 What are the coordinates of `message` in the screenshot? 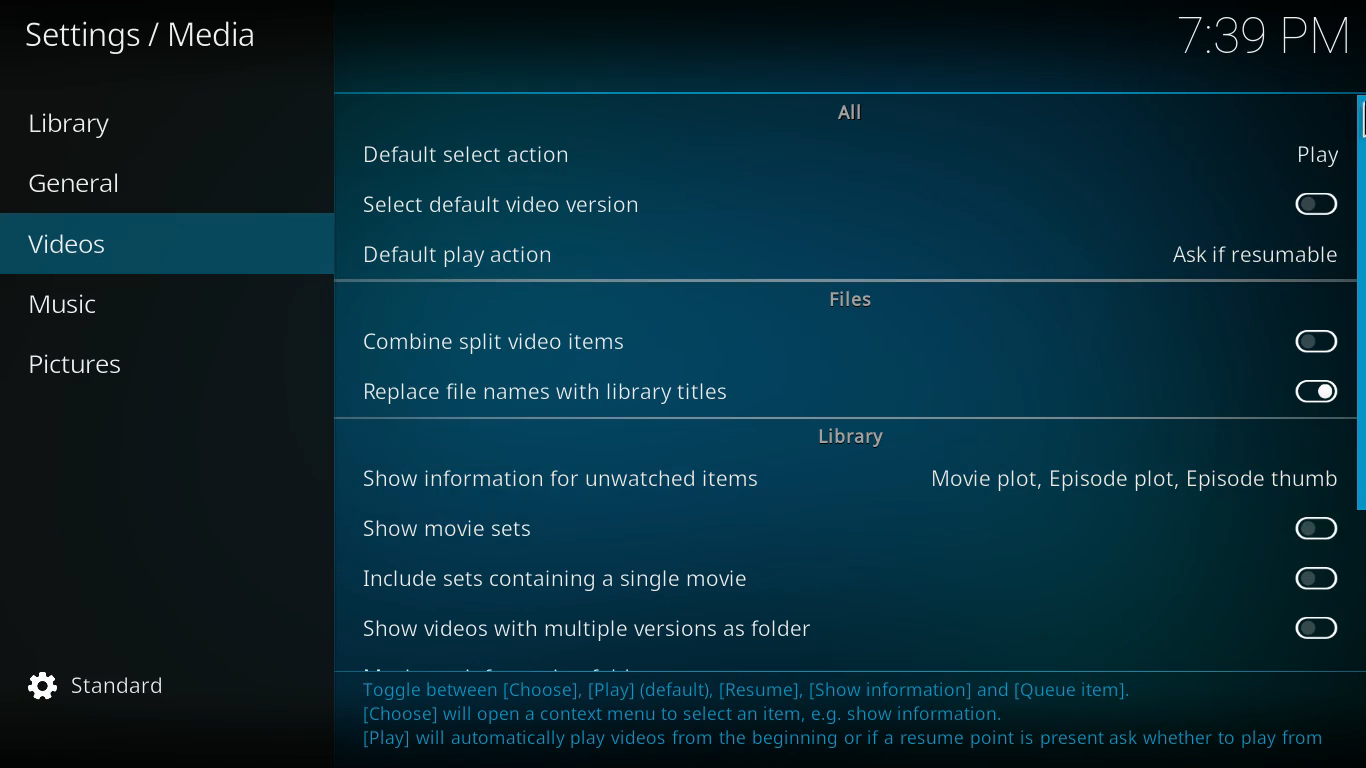 It's located at (851, 713).